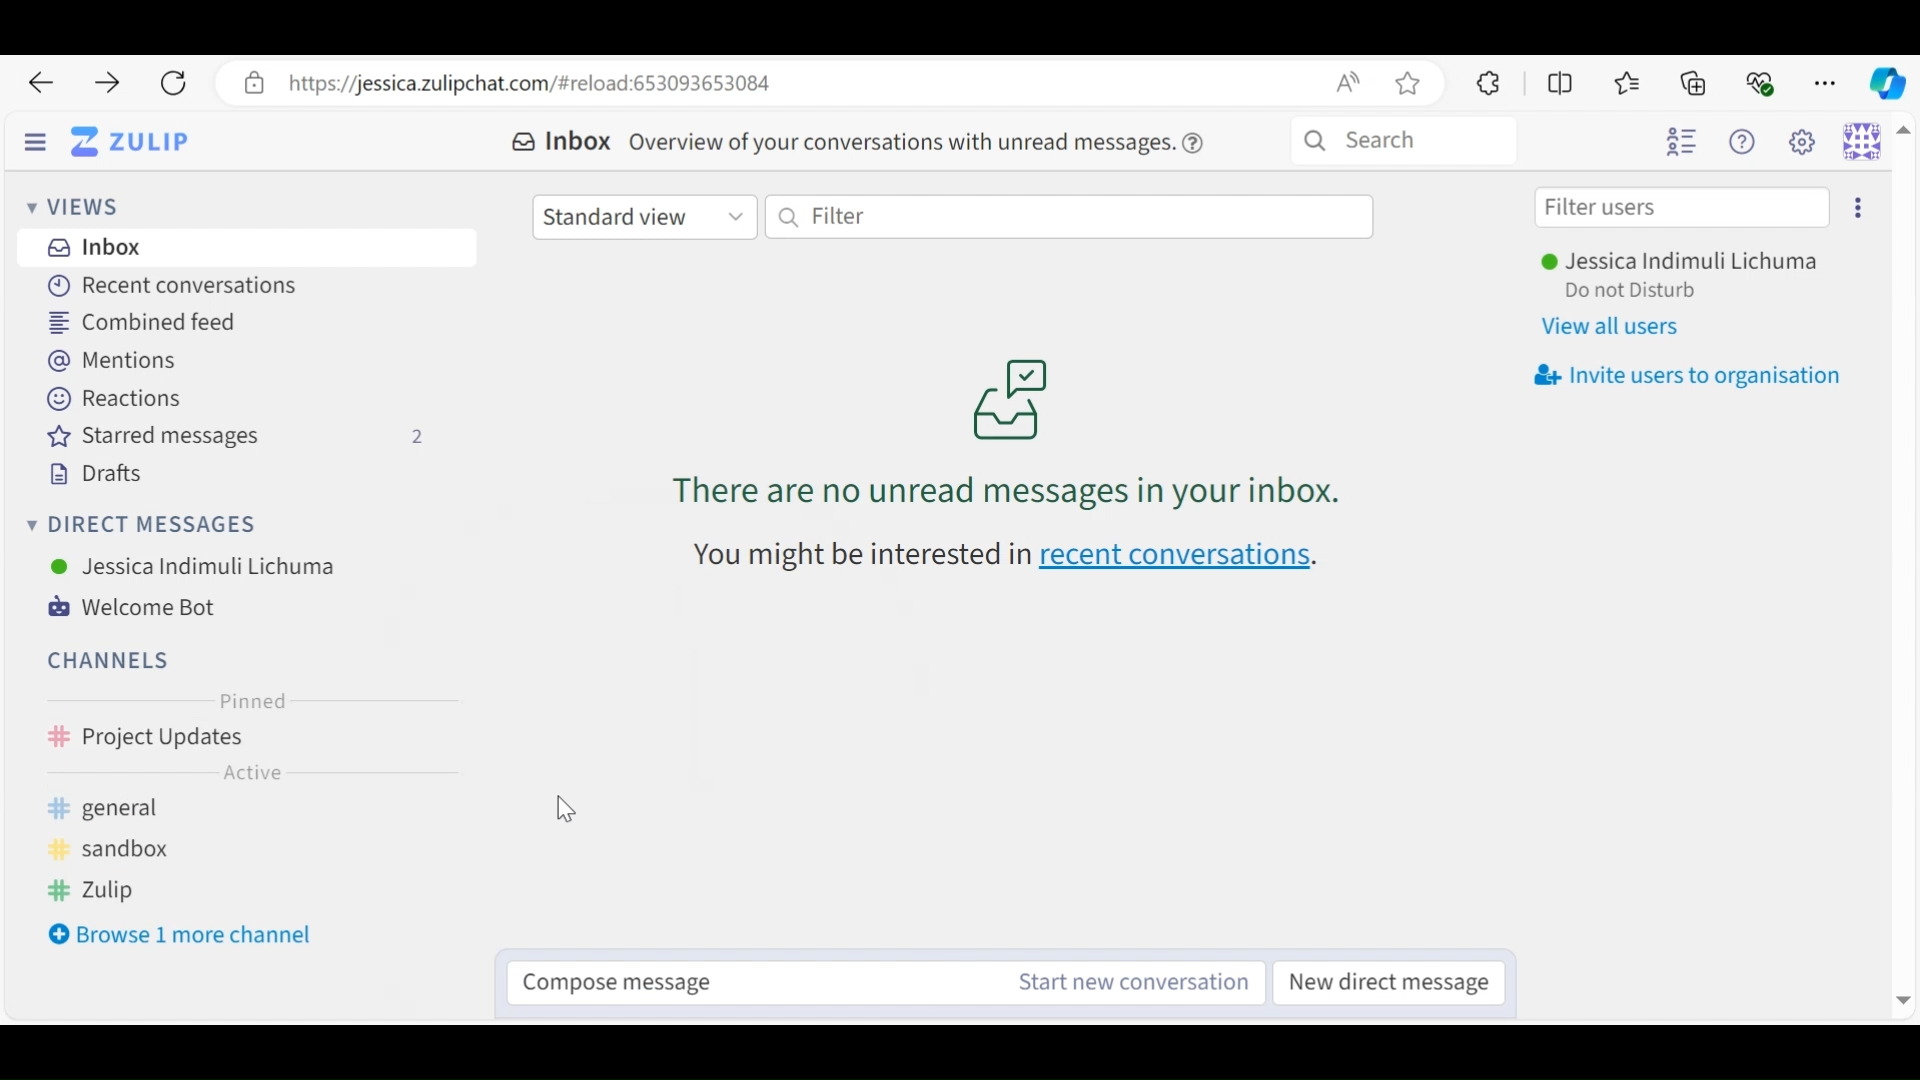 Image resolution: width=1920 pixels, height=1080 pixels. Describe the element at coordinates (1904, 133) in the screenshot. I see `Up` at that location.